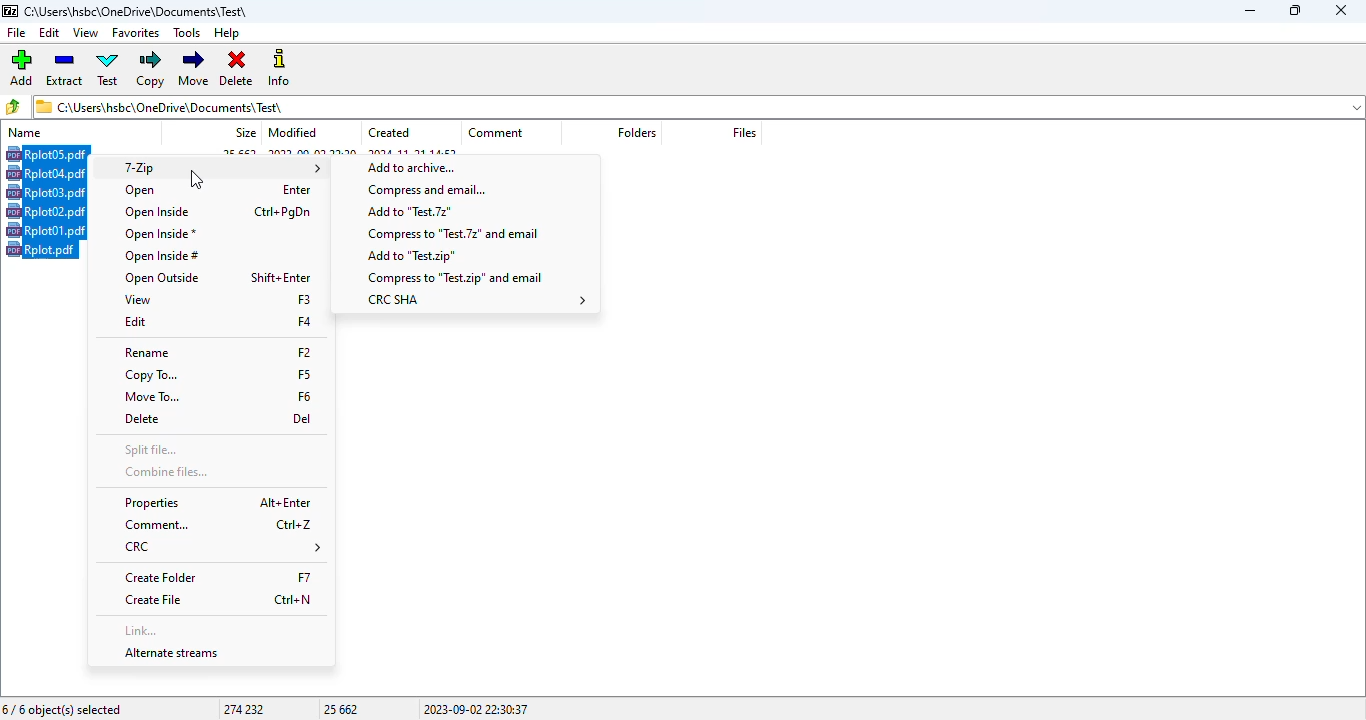 This screenshot has width=1366, height=720. What do you see at coordinates (496, 132) in the screenshot?
I see `comment` at bounding box center [496, 132].